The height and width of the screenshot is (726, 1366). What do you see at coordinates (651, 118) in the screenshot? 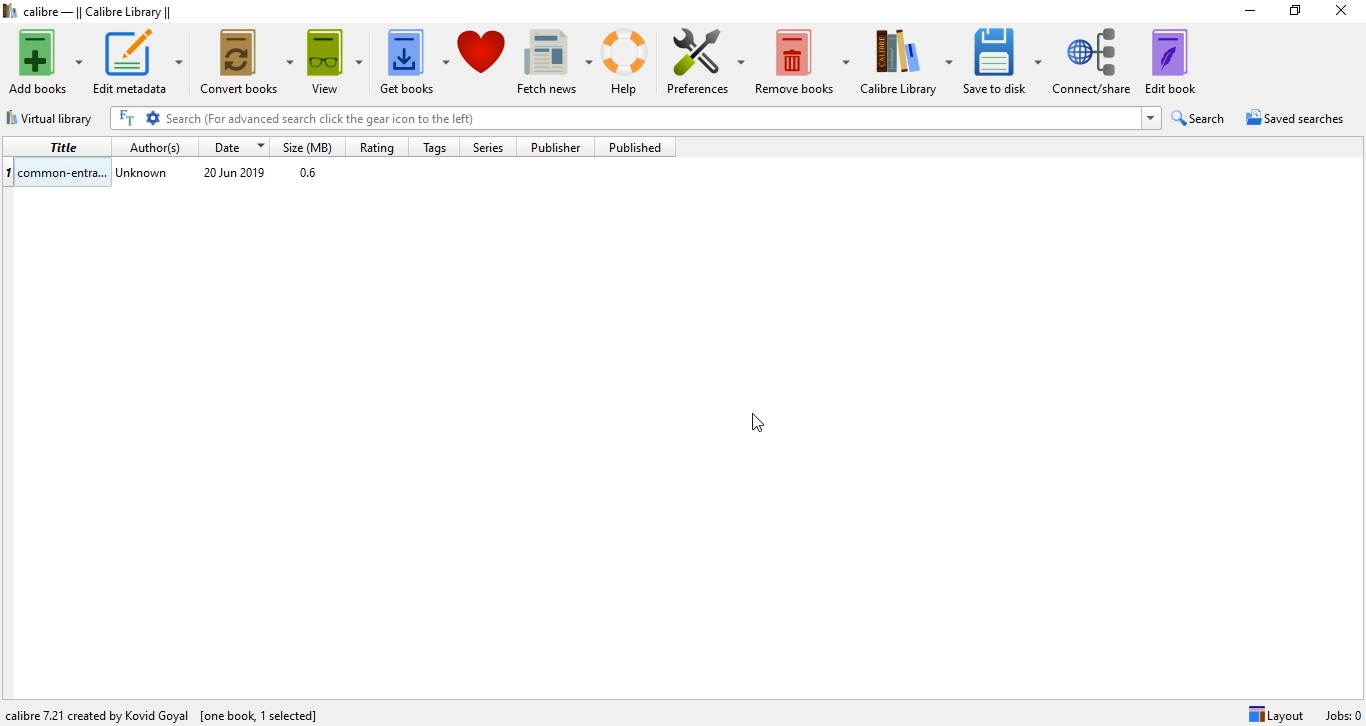
I see `Search bar` at bounding box center [651, 118].